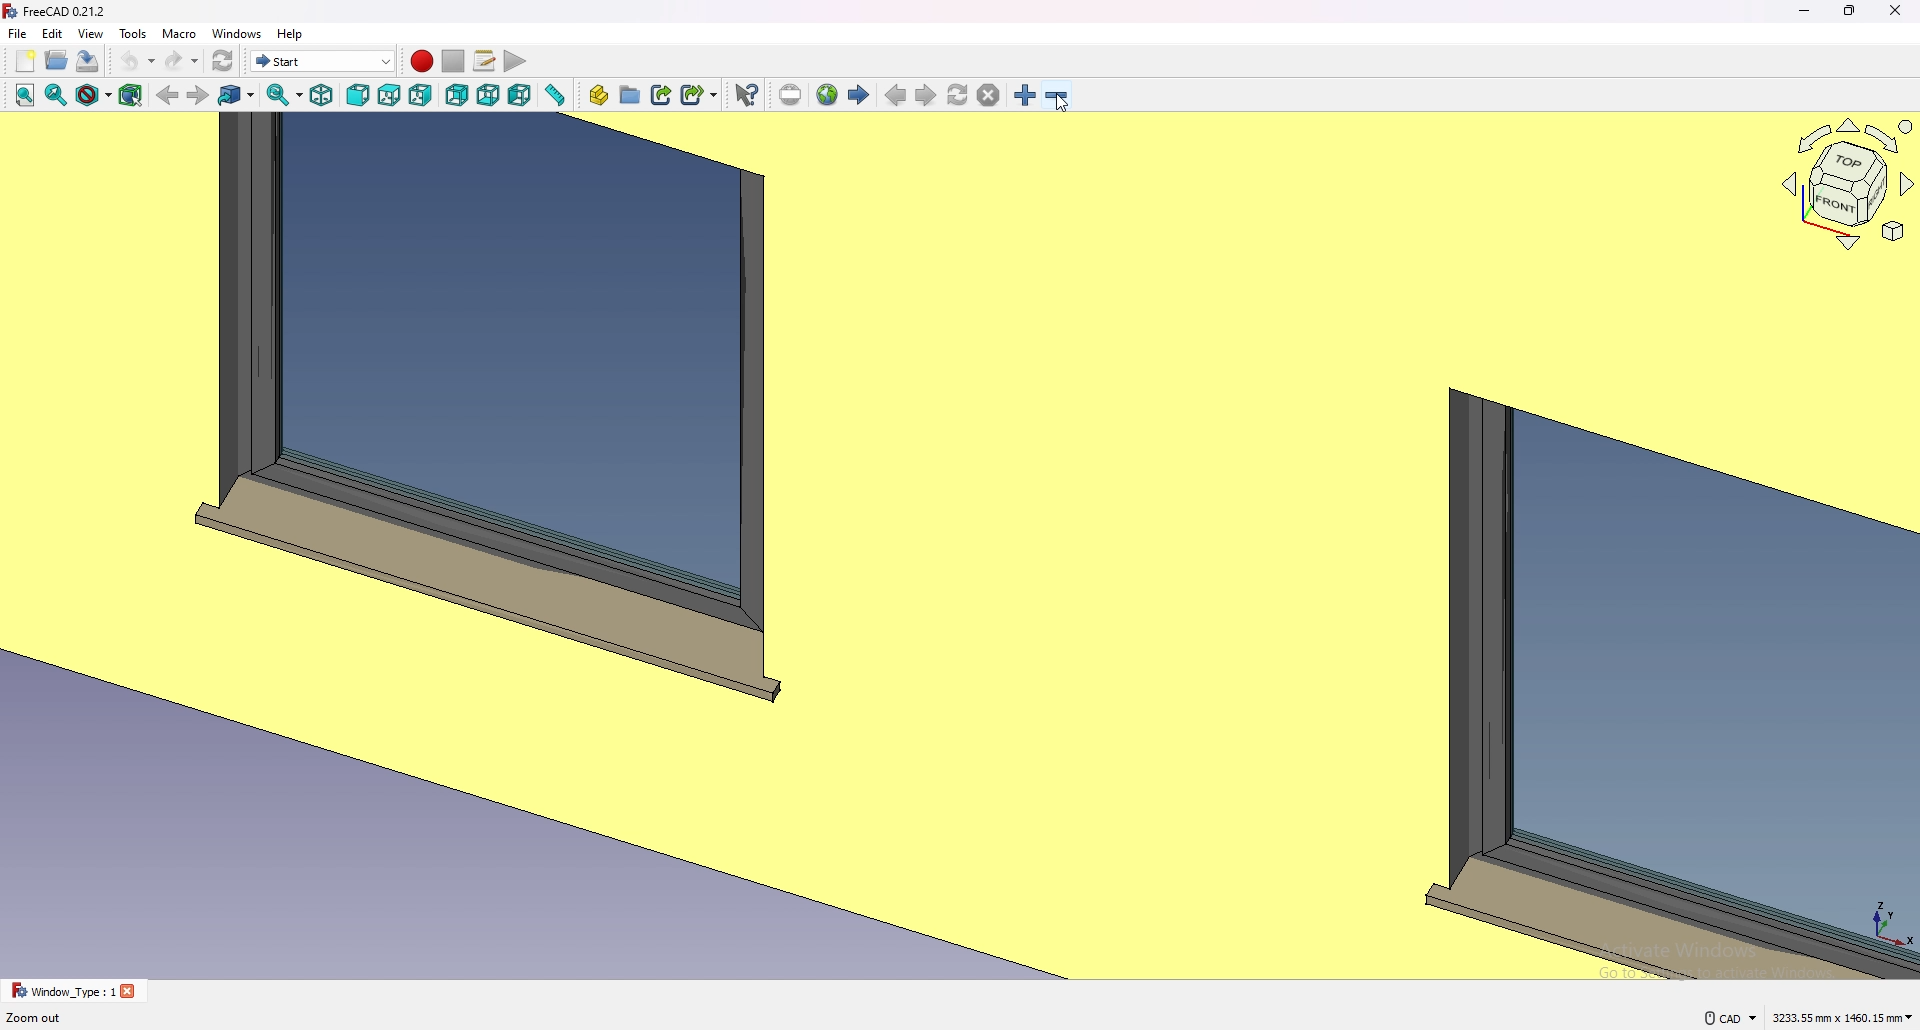 This screenshot has height=1030, width=1920. I want to click on left, so click(519, 95).